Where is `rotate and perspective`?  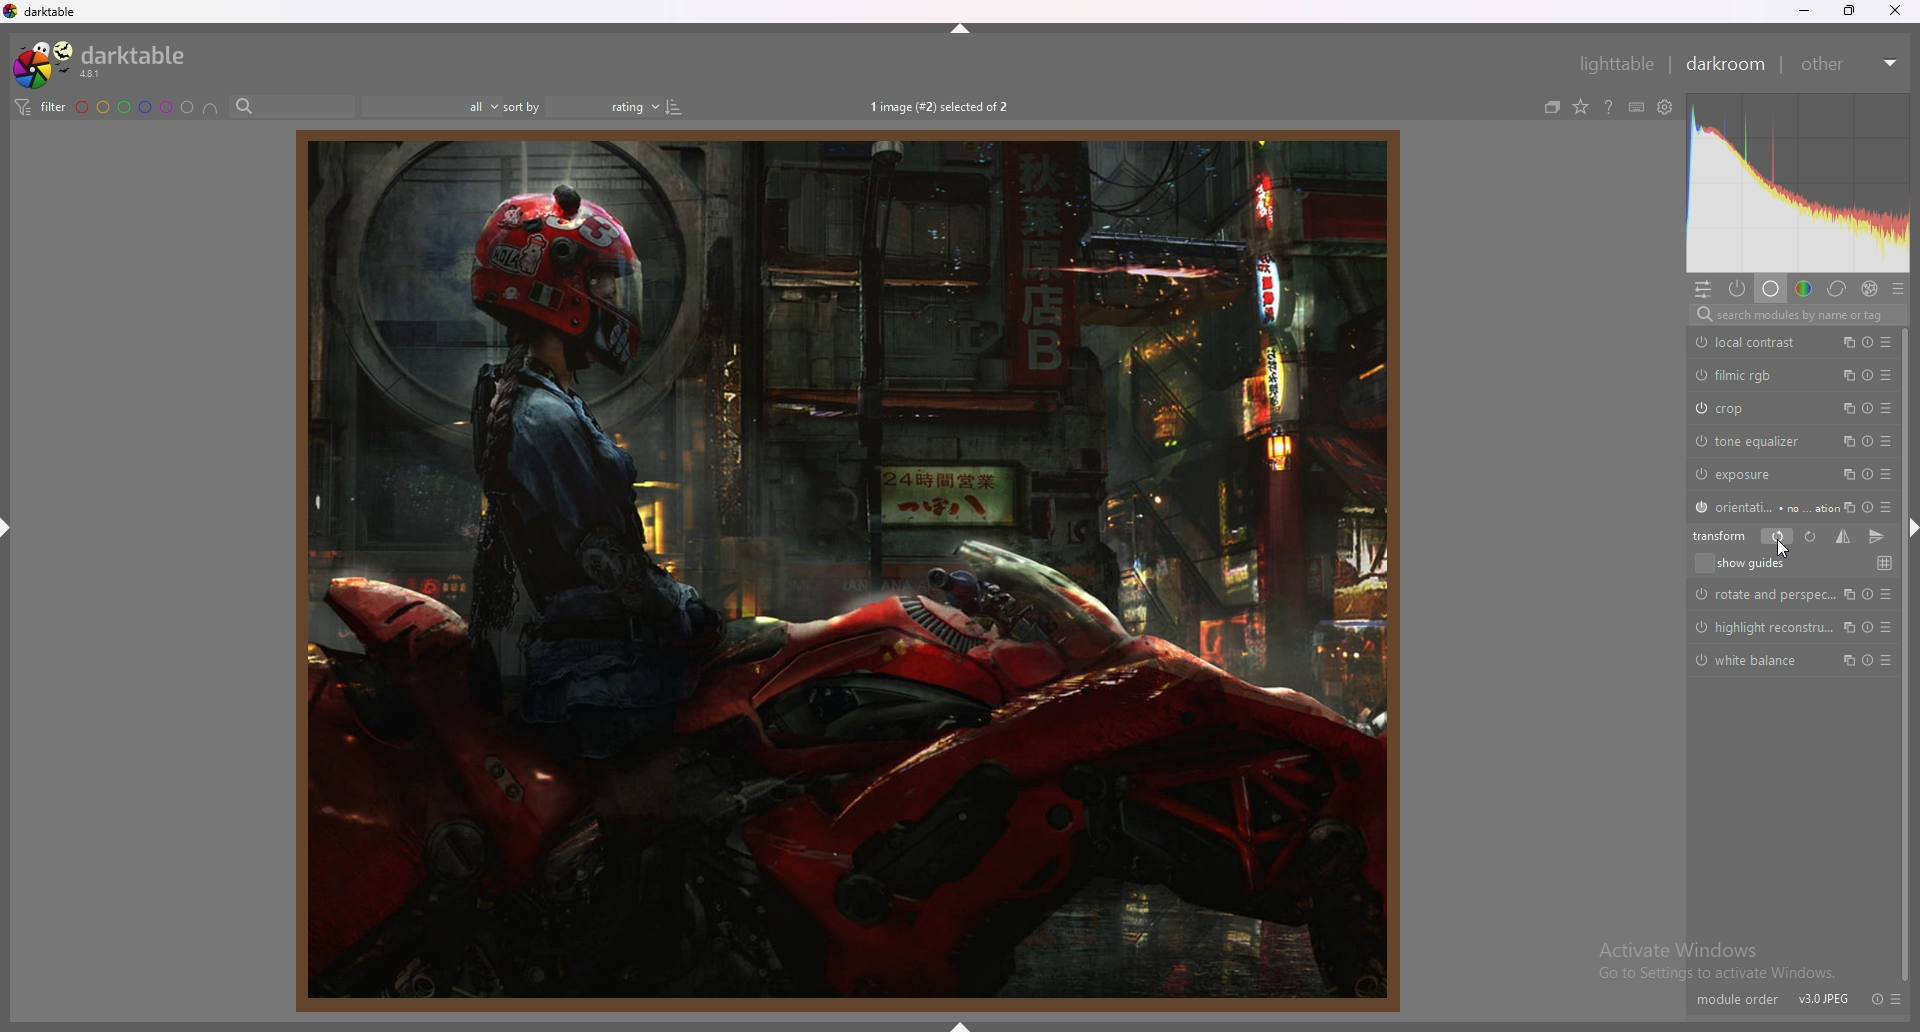 rotate and perspective is located at coordinates (1762, 594).